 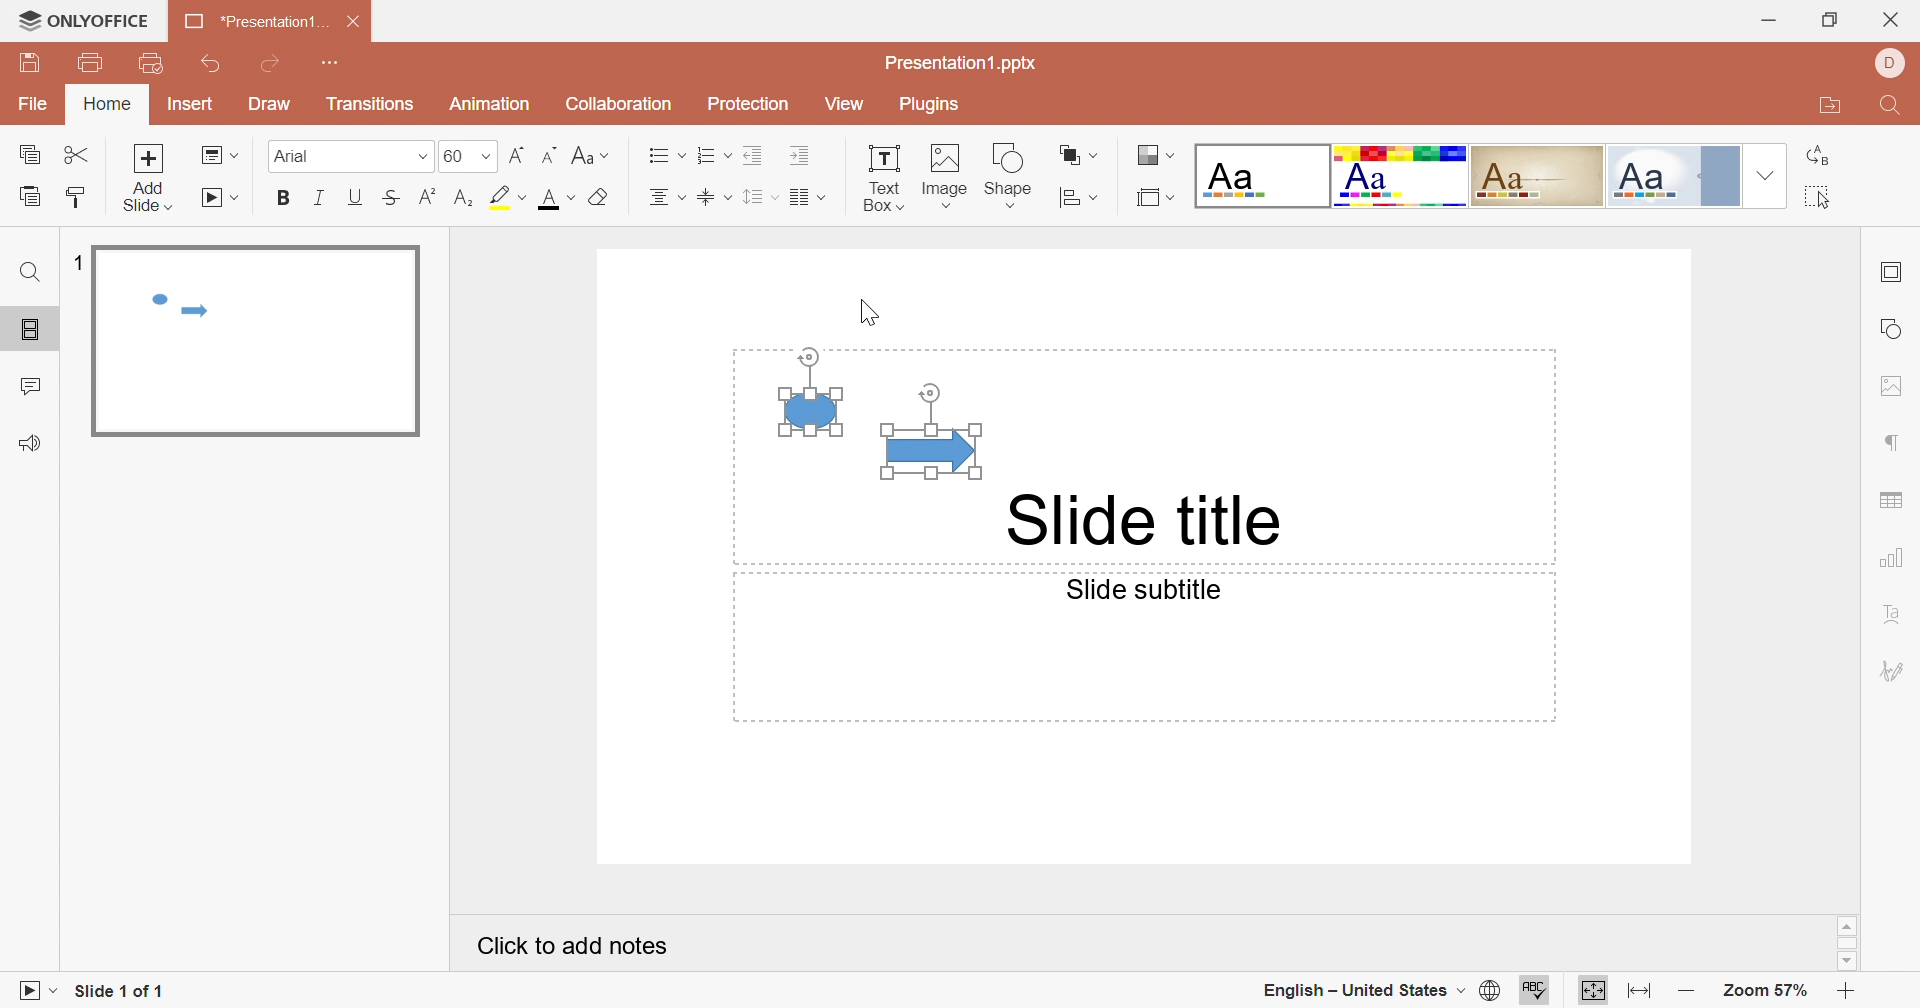 I want to click on Quick Print, so click(x=148, y=64).